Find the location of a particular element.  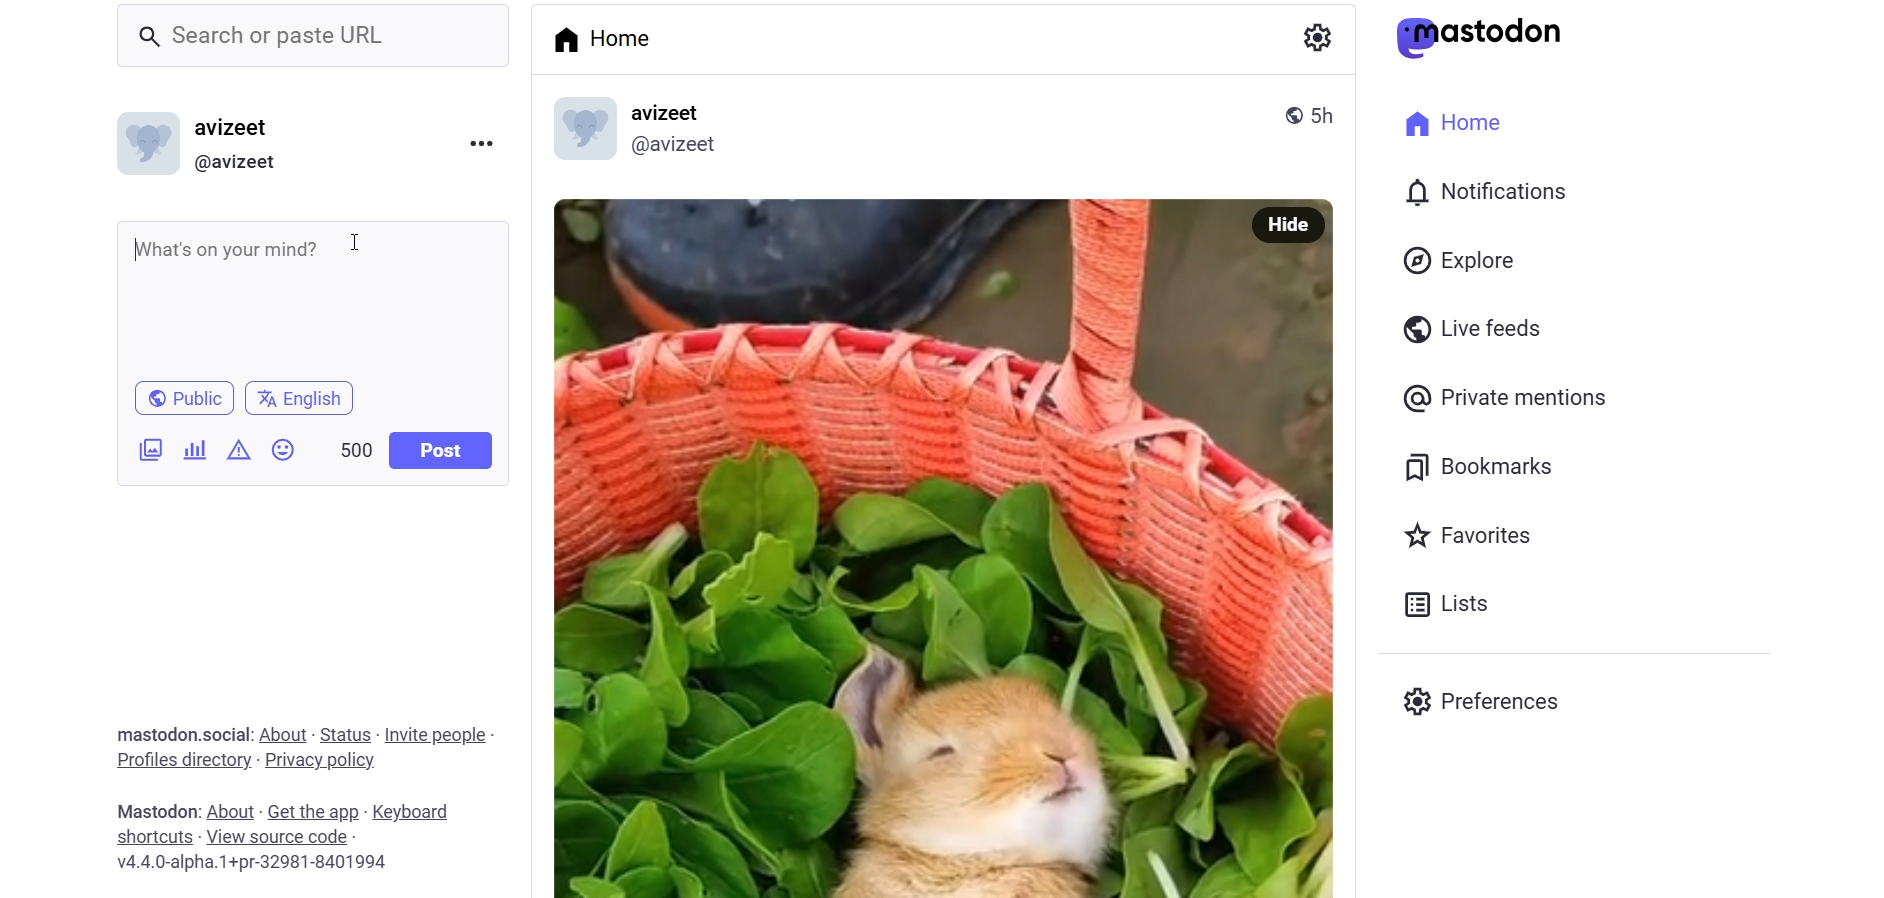

shortcut is located at coordinates (149, 836).